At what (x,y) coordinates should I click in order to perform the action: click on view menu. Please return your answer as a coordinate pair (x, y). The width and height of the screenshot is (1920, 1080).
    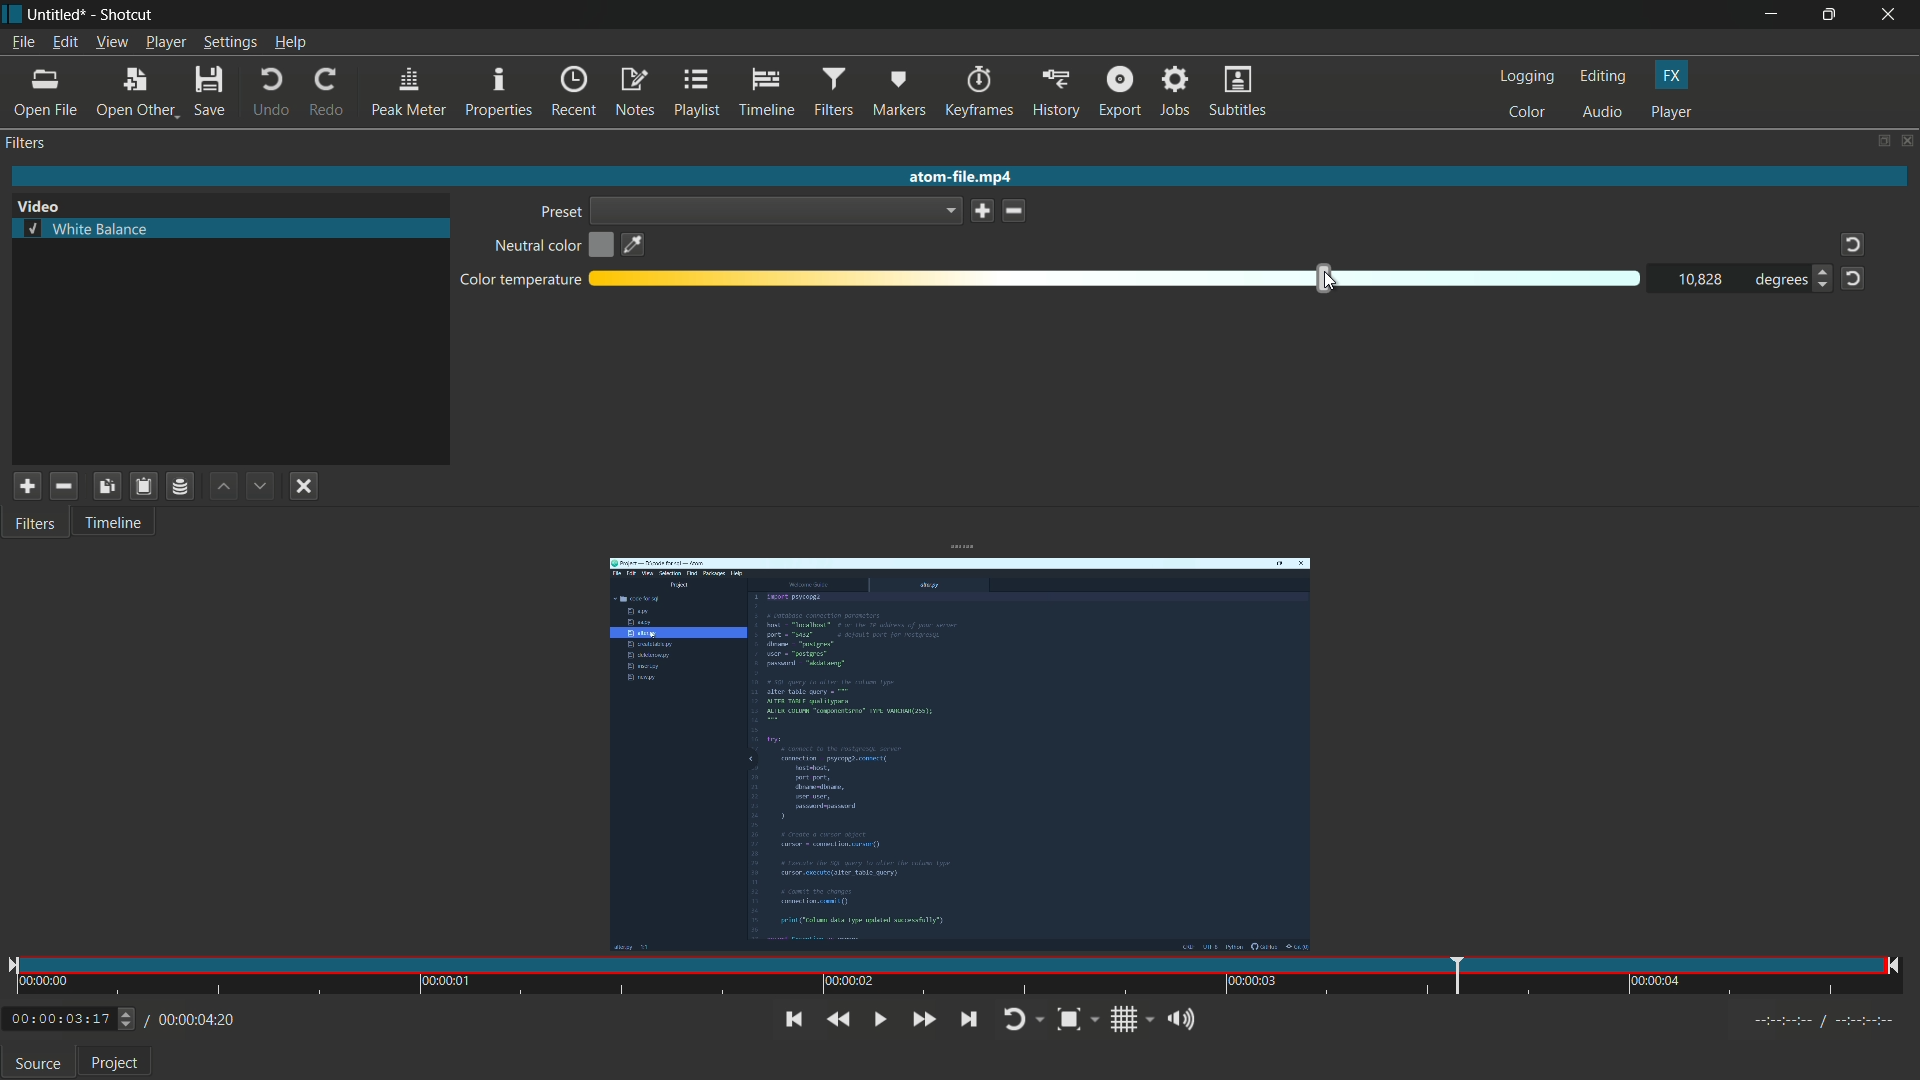
    Looking at the image, I should click on (111, 42).